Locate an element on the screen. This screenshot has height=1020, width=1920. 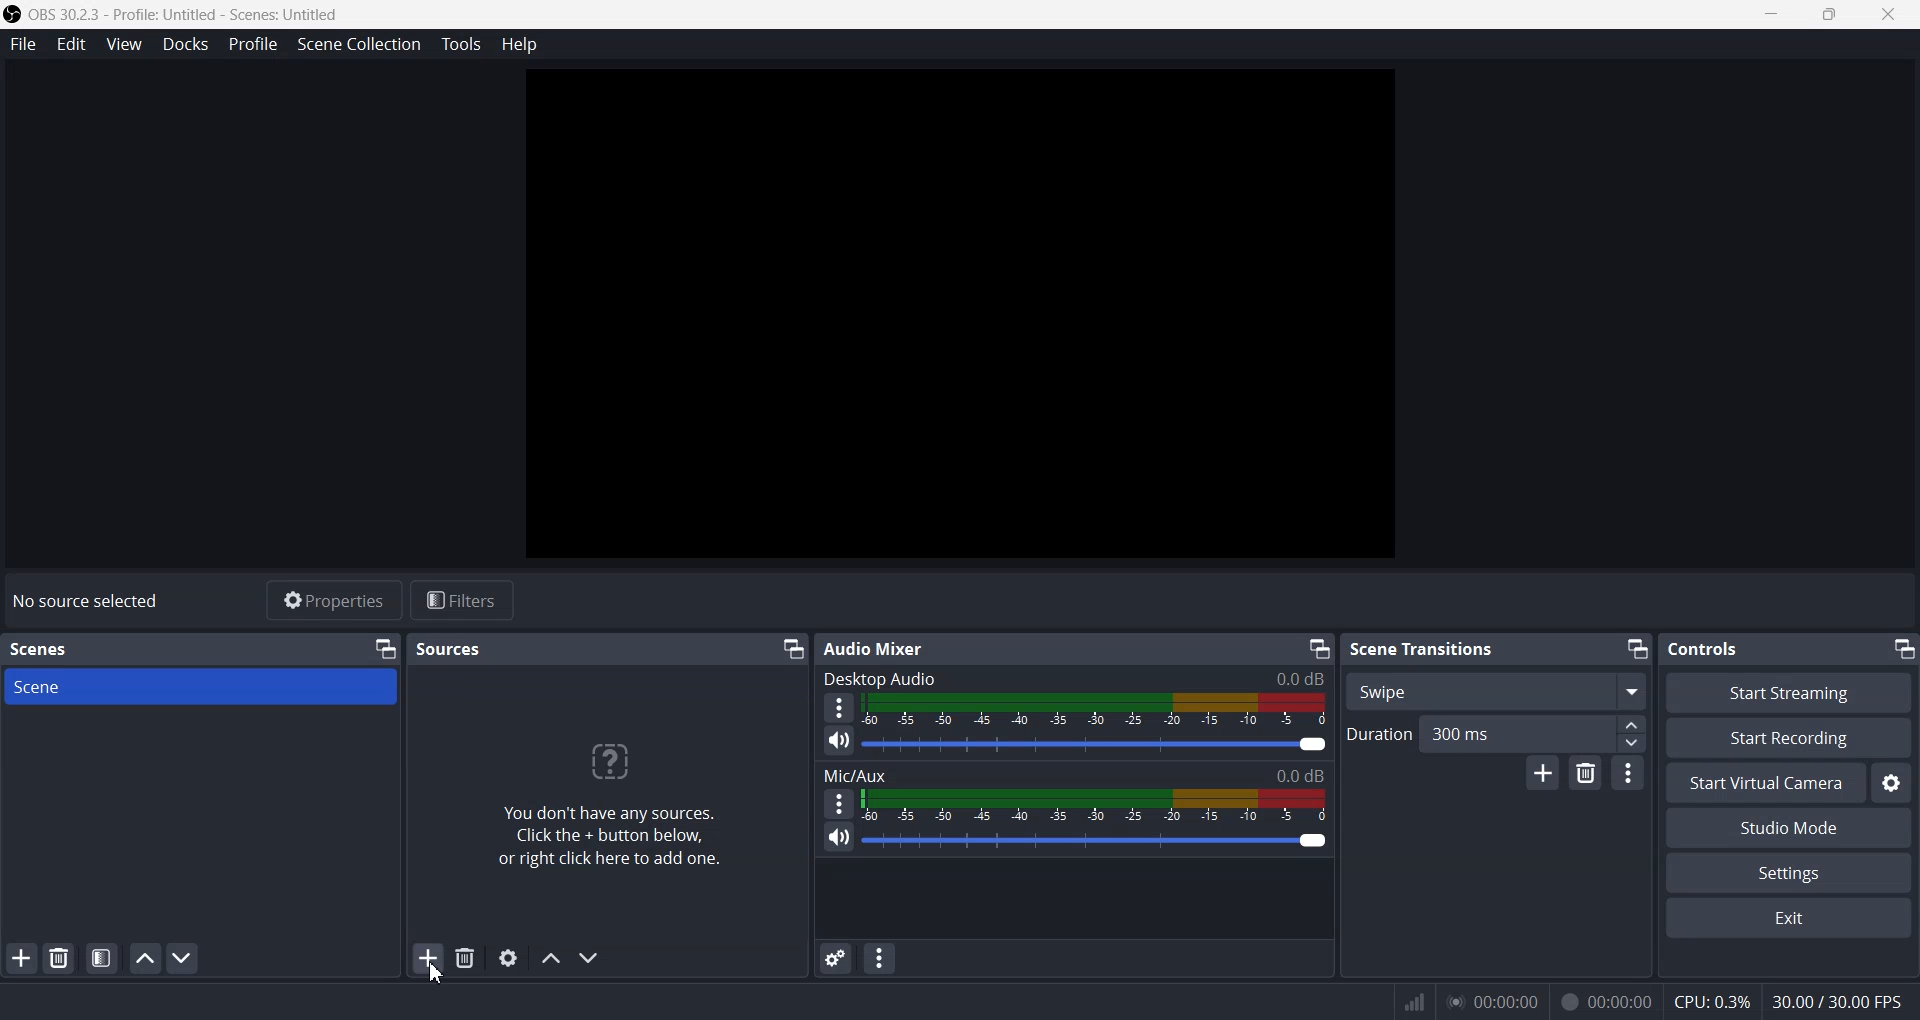
Volume Indicator is located at coordinates (1094, 805).